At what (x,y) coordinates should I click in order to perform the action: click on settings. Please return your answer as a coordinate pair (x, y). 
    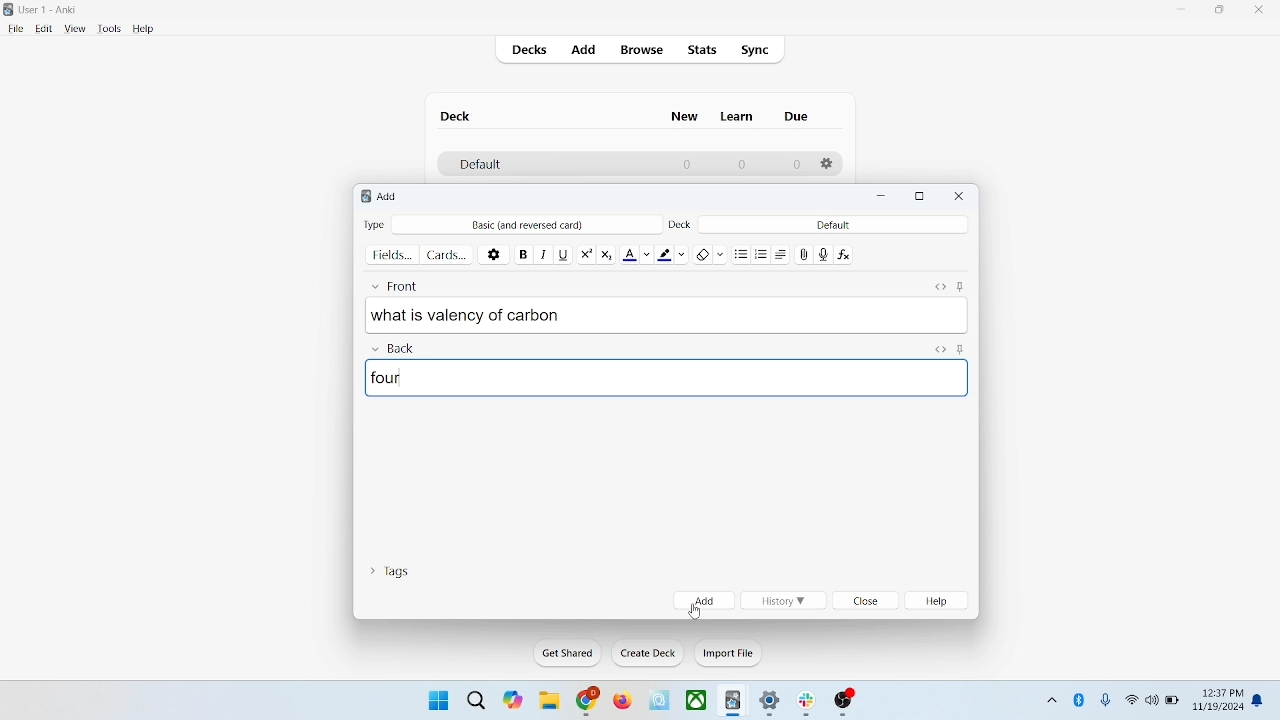
    Looking at the image, I should click on (771, 704).